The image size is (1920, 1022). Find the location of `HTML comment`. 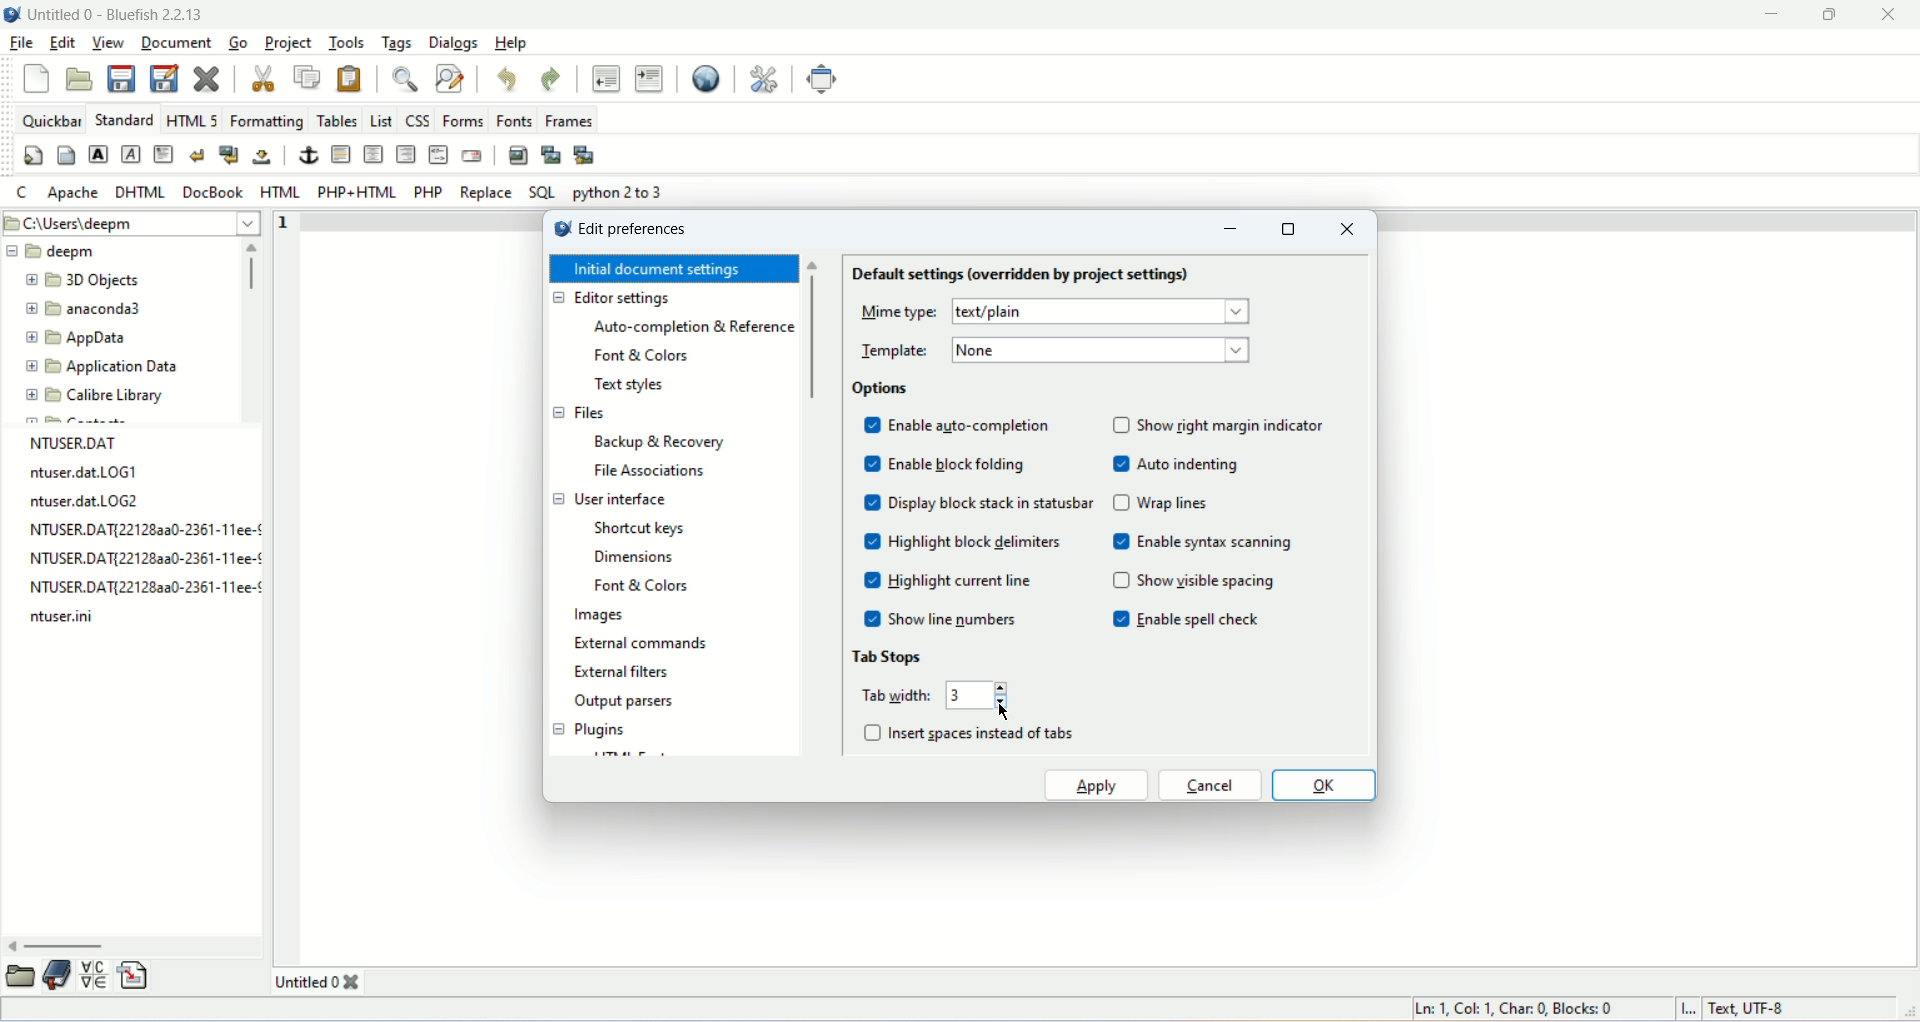

HTML comment is located at coordinates (438, 153).